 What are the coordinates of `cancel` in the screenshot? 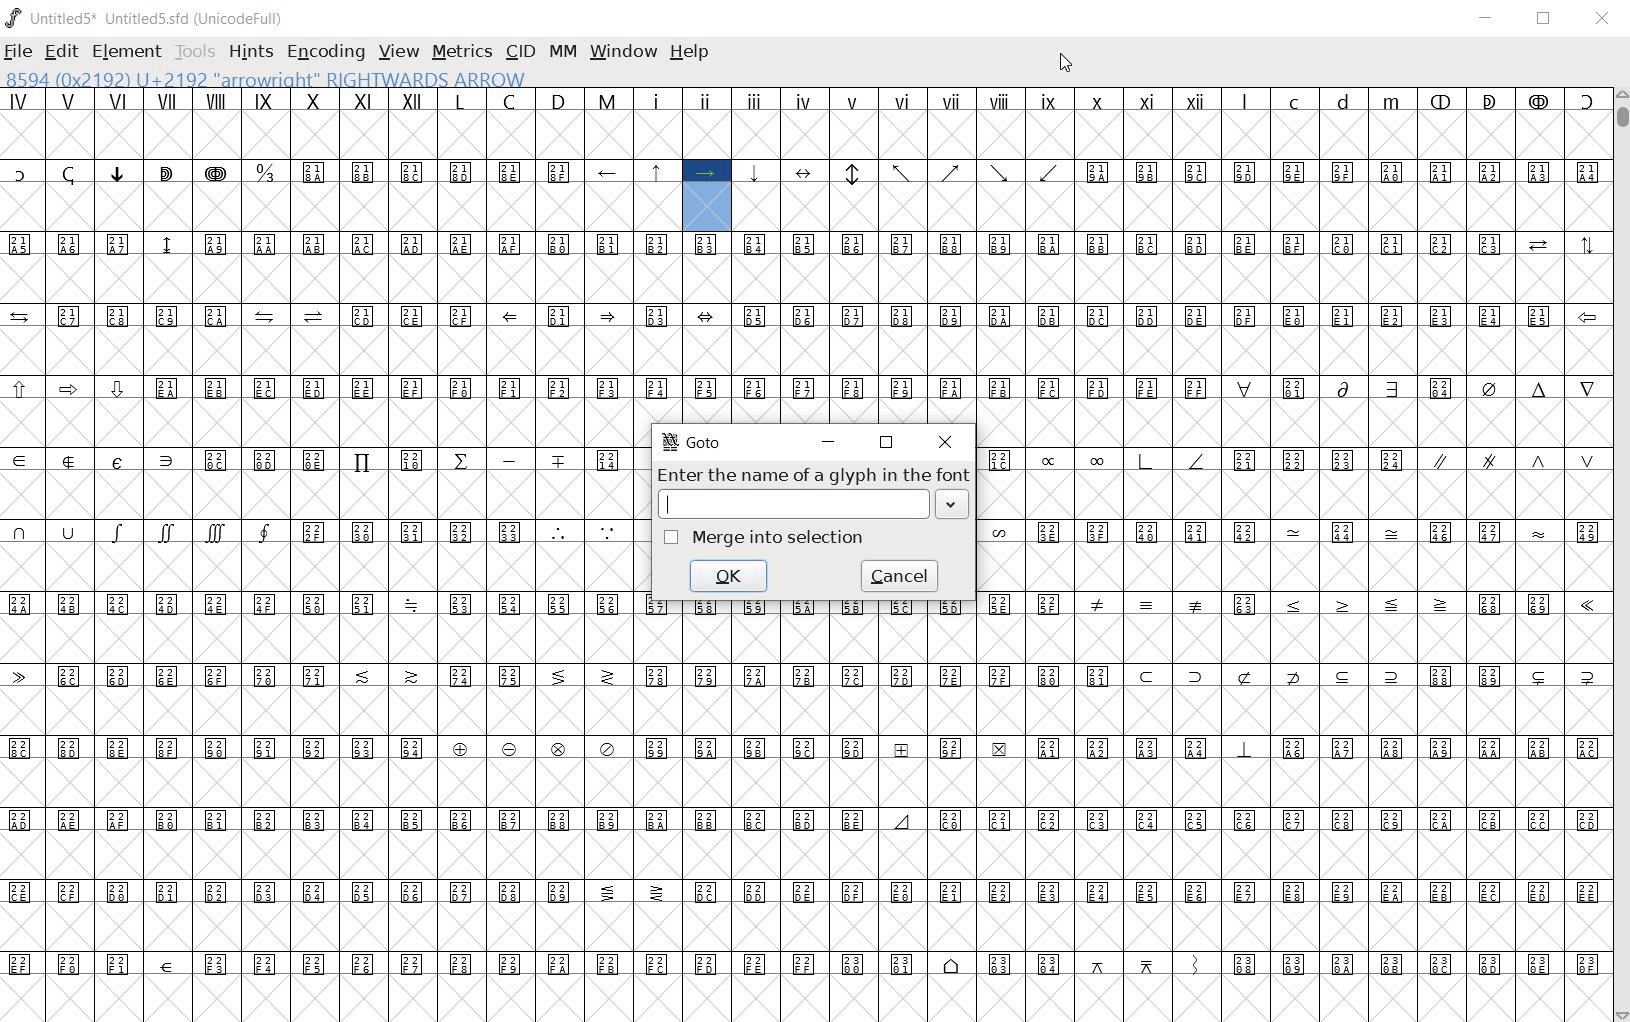 It's located at (901, 577).